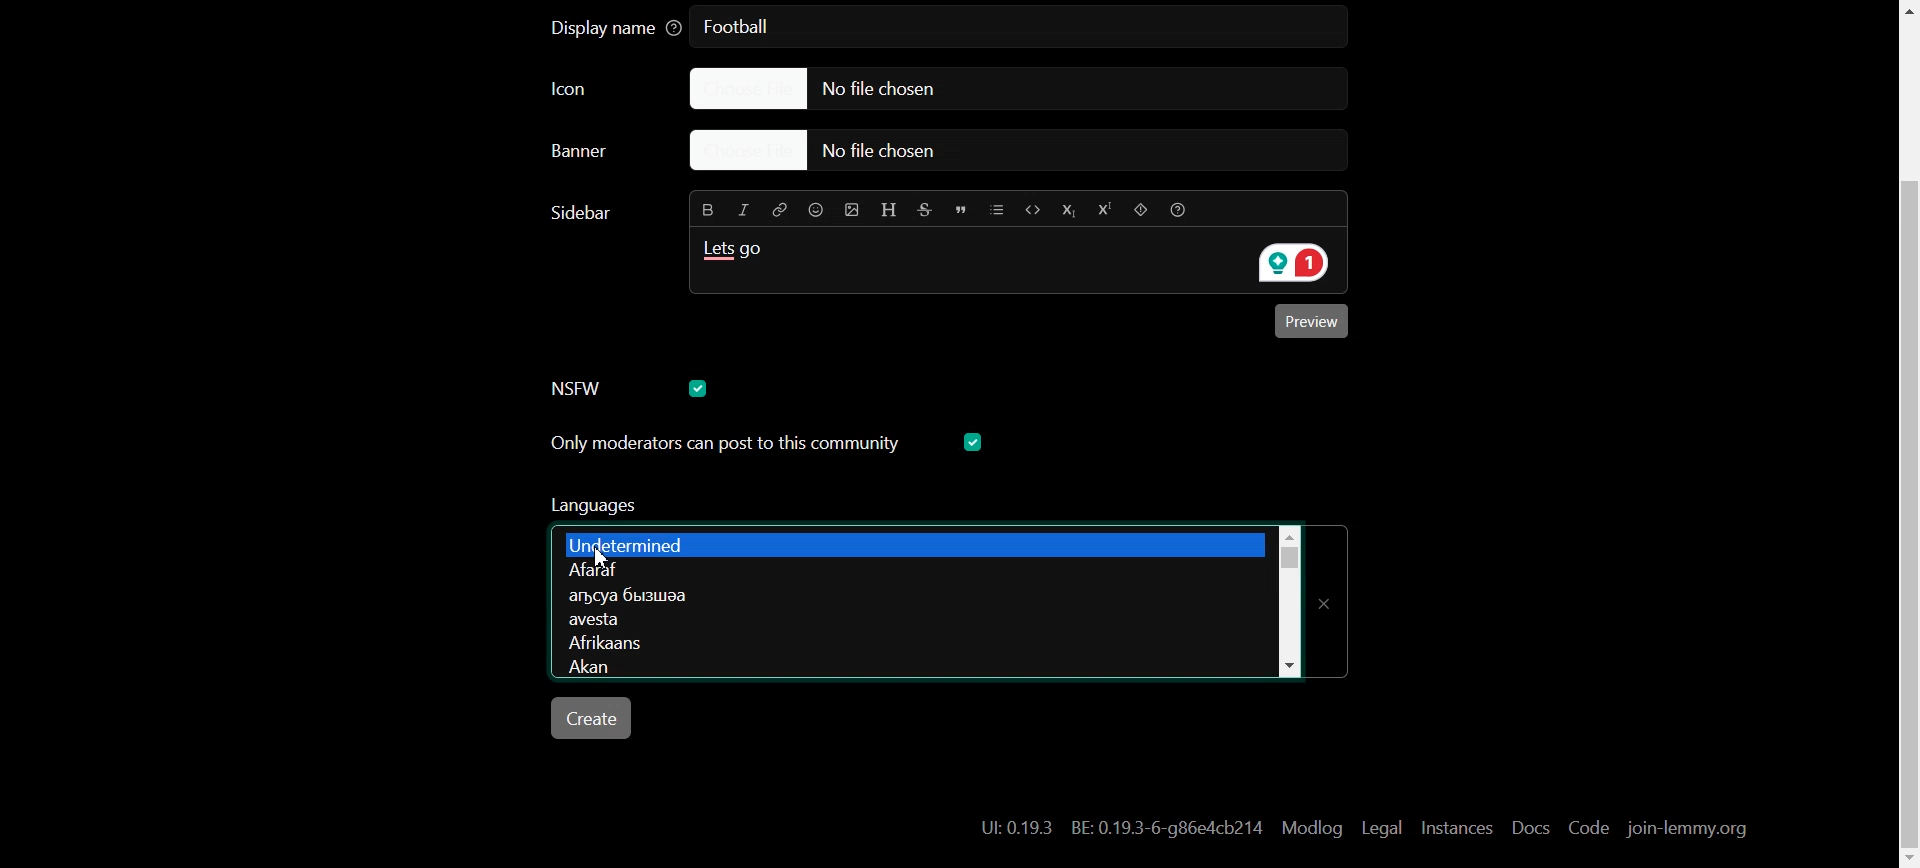 This screenshot has width=1920, height=868. Describe the element at coordinates (976, 442) in the screenshot. I see `check` at that location.